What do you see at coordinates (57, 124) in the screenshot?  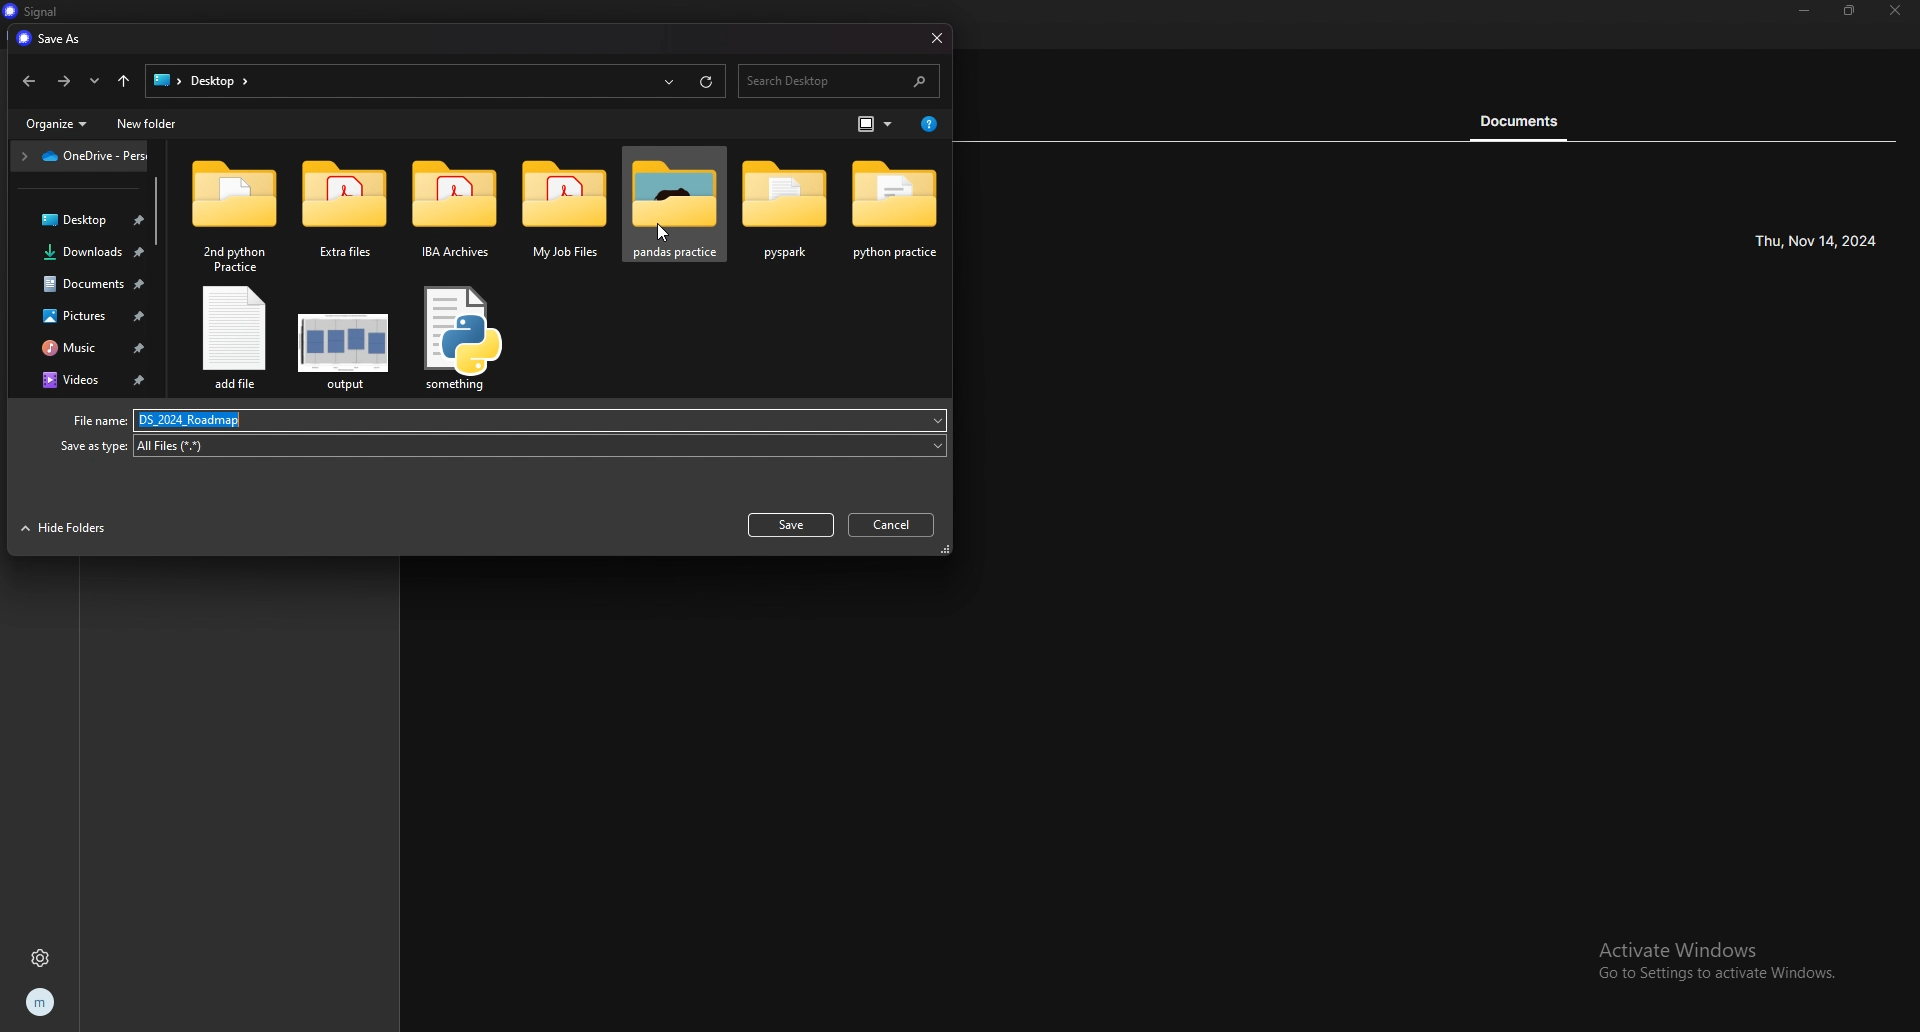 I see `organize` at bounding box center [57, 124].